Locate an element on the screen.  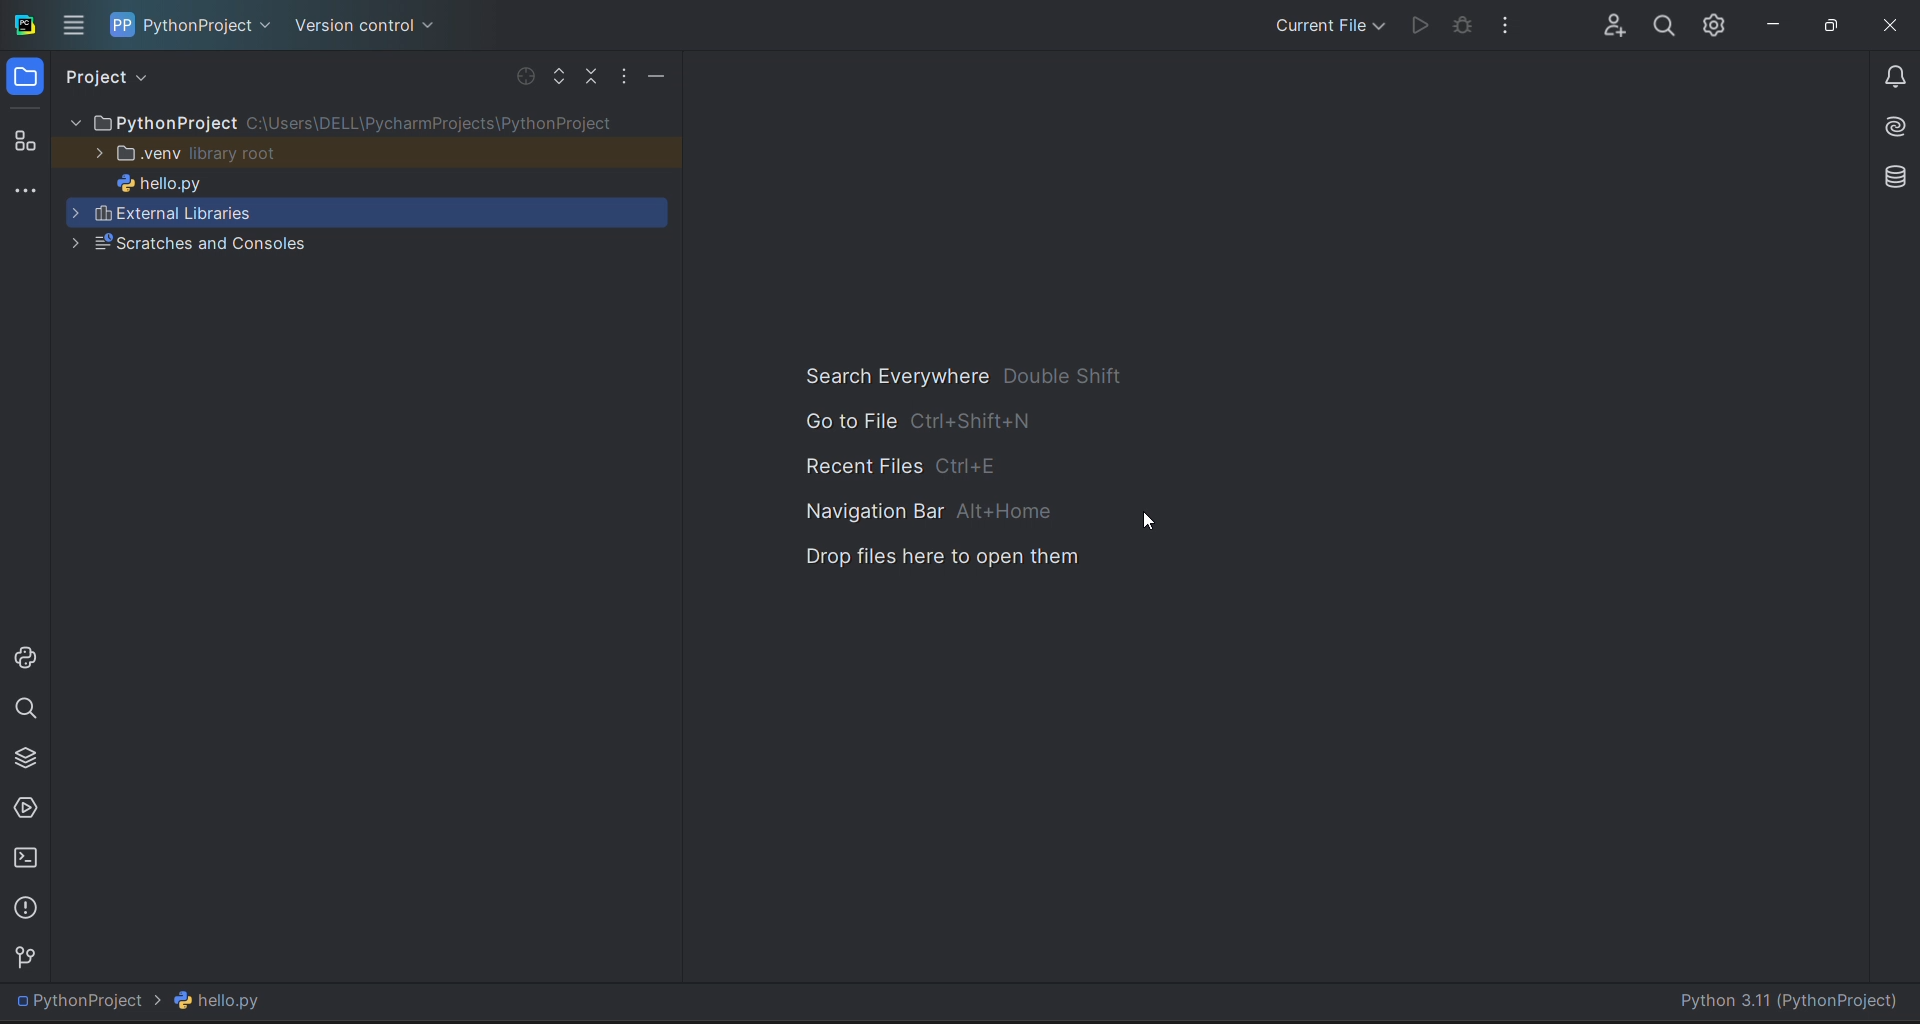
python packages is located at coordinates (24, 758).